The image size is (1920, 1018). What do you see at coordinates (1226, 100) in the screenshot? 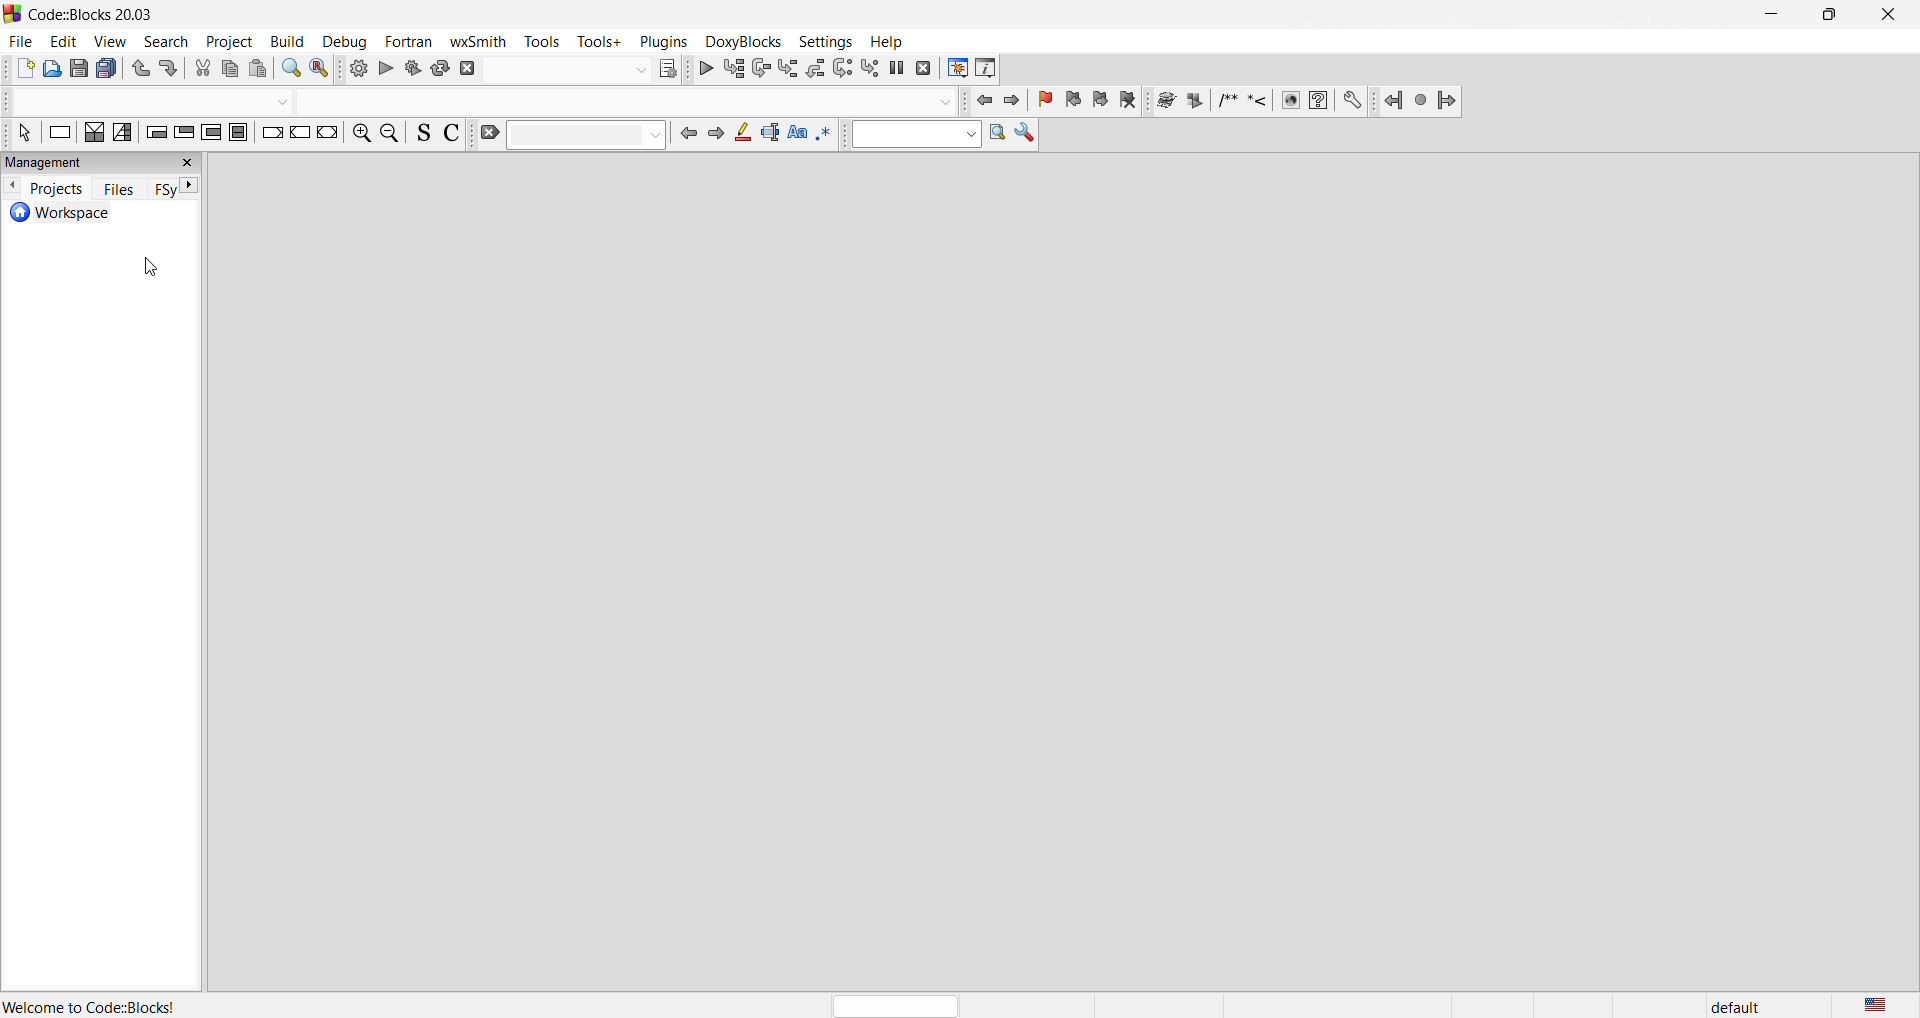
I see `Insert comment block` at bounding box center [1226, 100].